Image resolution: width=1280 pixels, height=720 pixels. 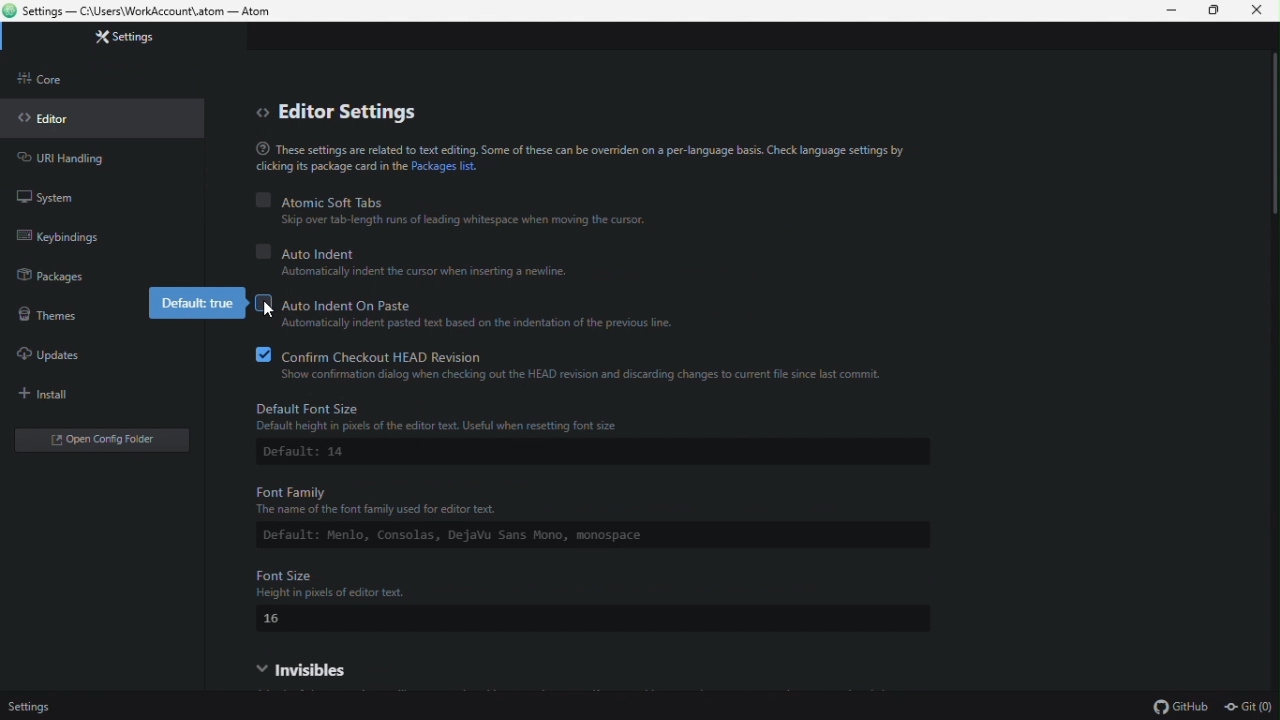 I want to click on cursor, so click(x=271, y=308).